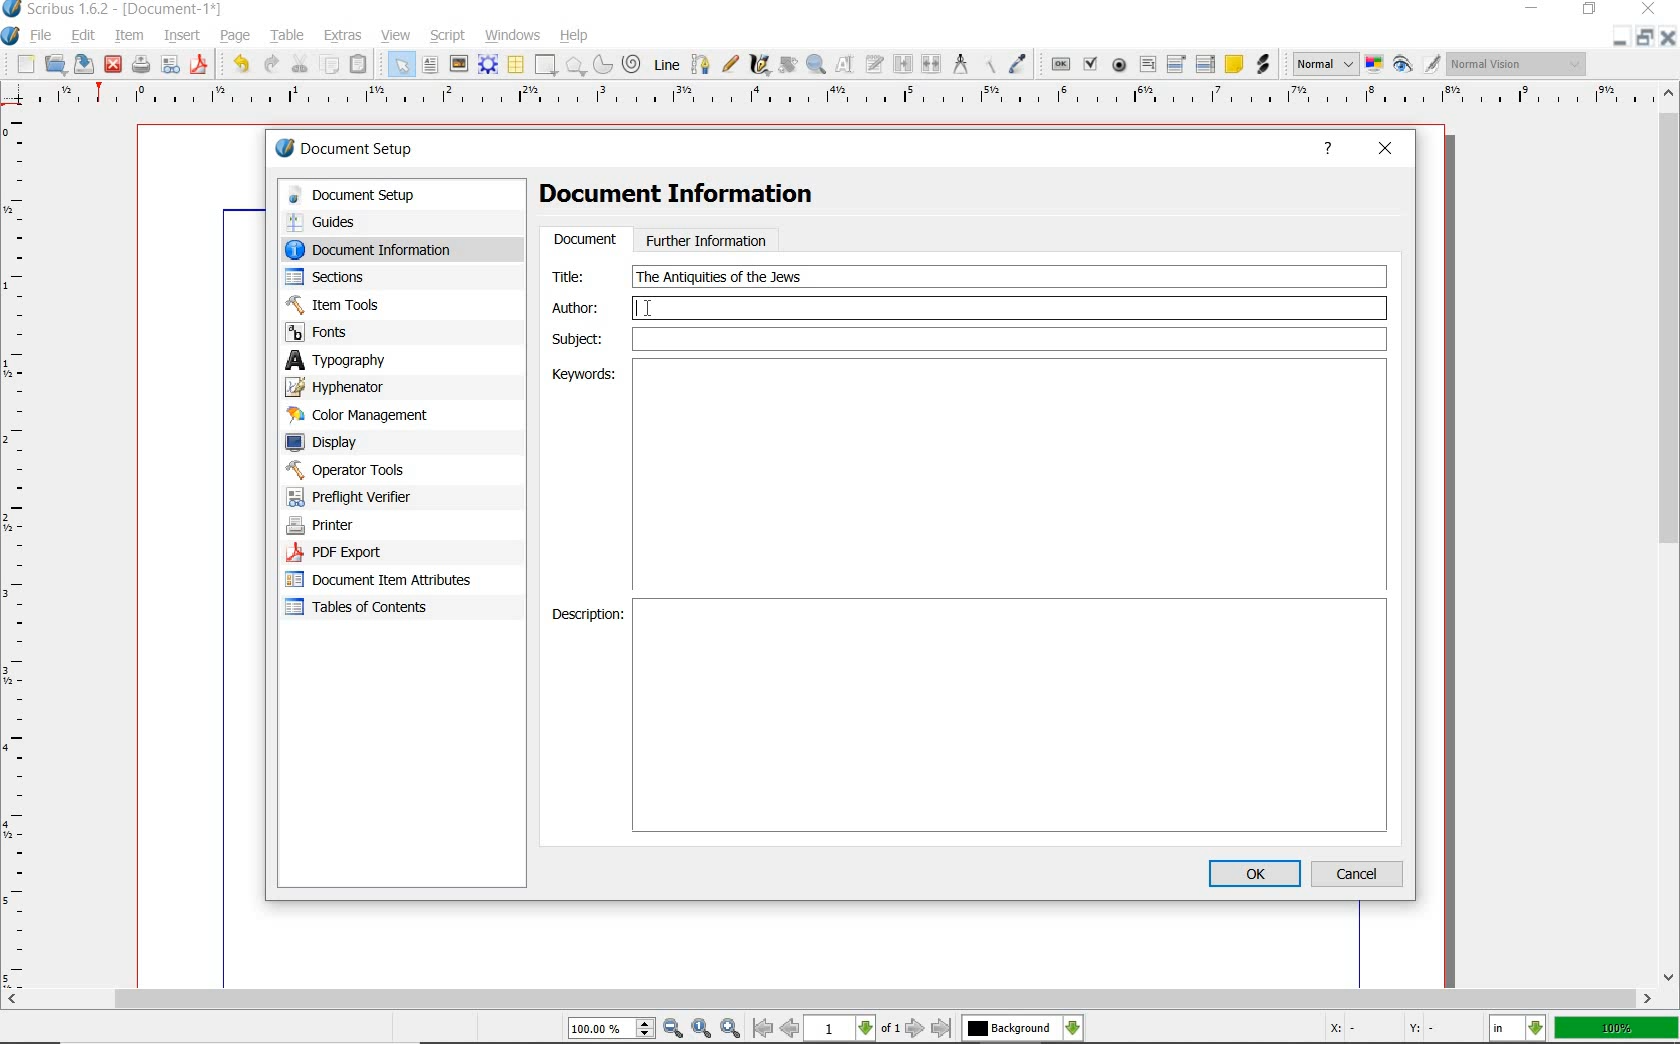 The height and width of the screenshot is (1044, 1680). I want to click on undo, so click(240, 66).